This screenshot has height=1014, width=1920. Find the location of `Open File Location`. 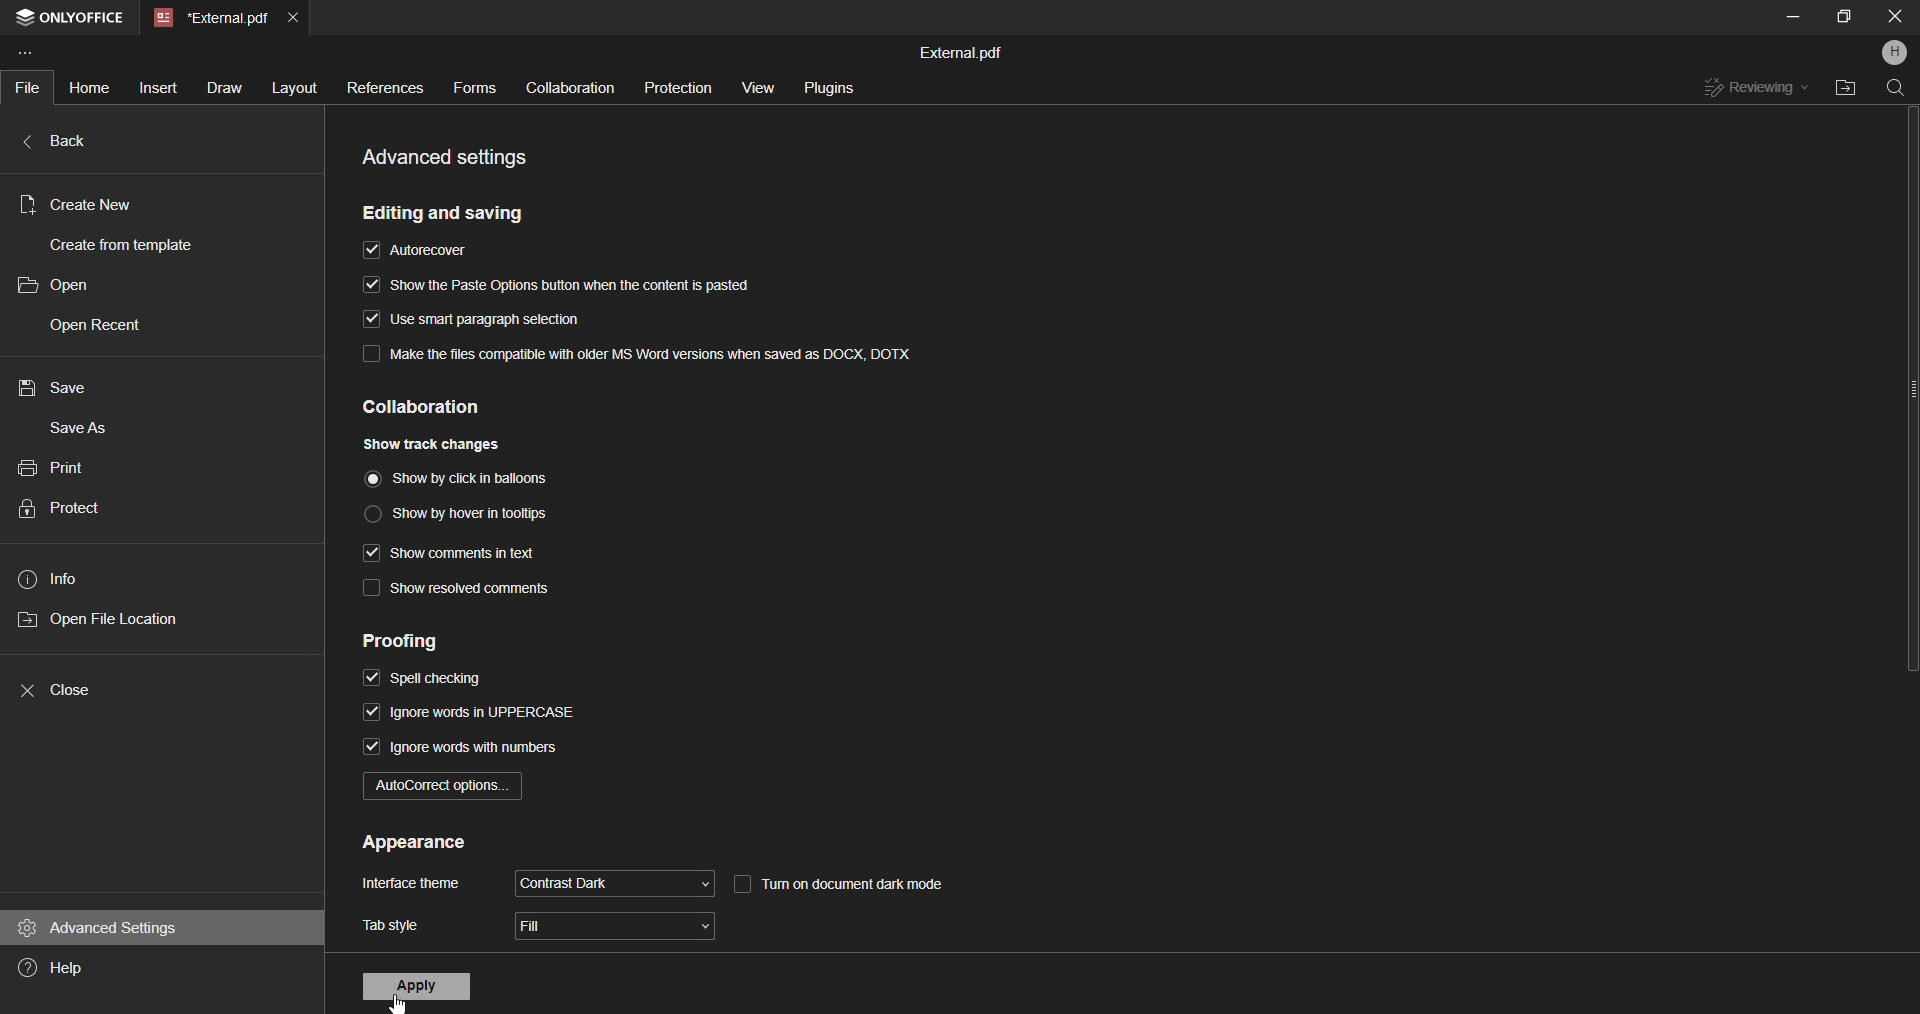

Open File Location is located at coordinates (1844, 89).